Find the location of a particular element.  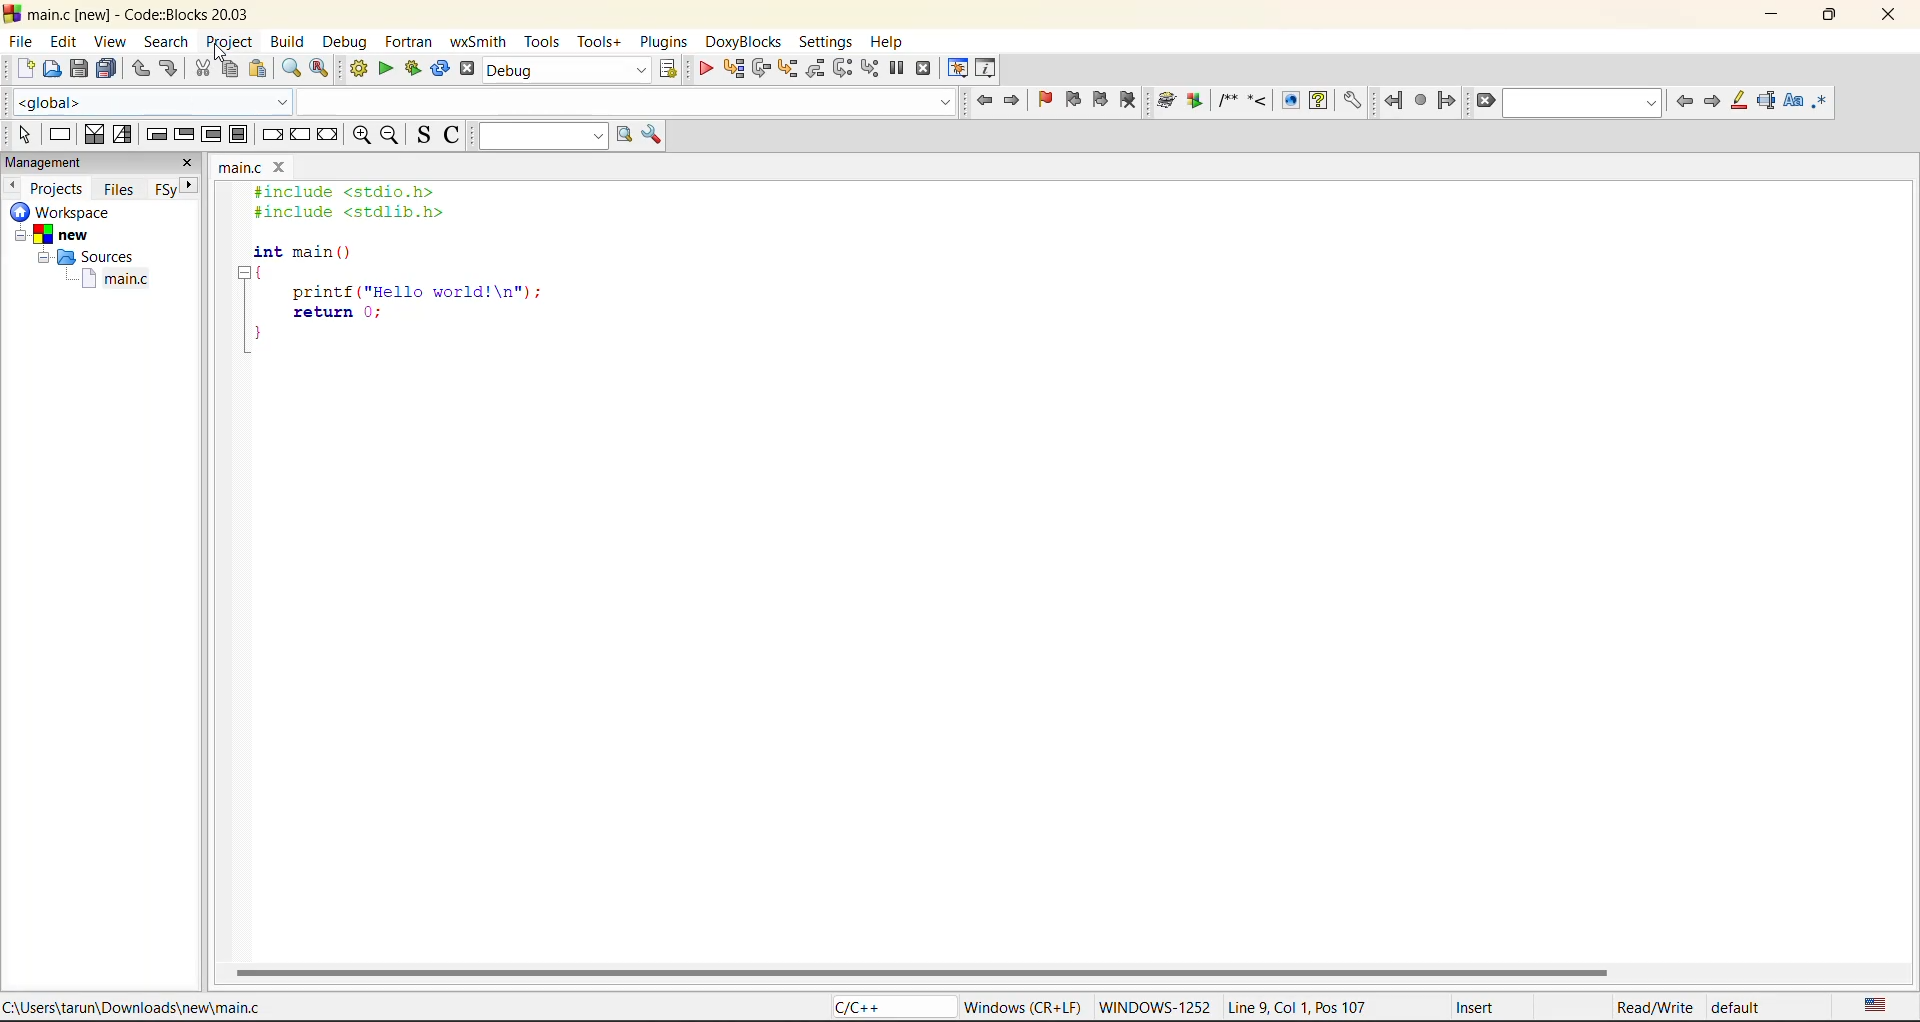

match case is located at coordinates (1793, 103).